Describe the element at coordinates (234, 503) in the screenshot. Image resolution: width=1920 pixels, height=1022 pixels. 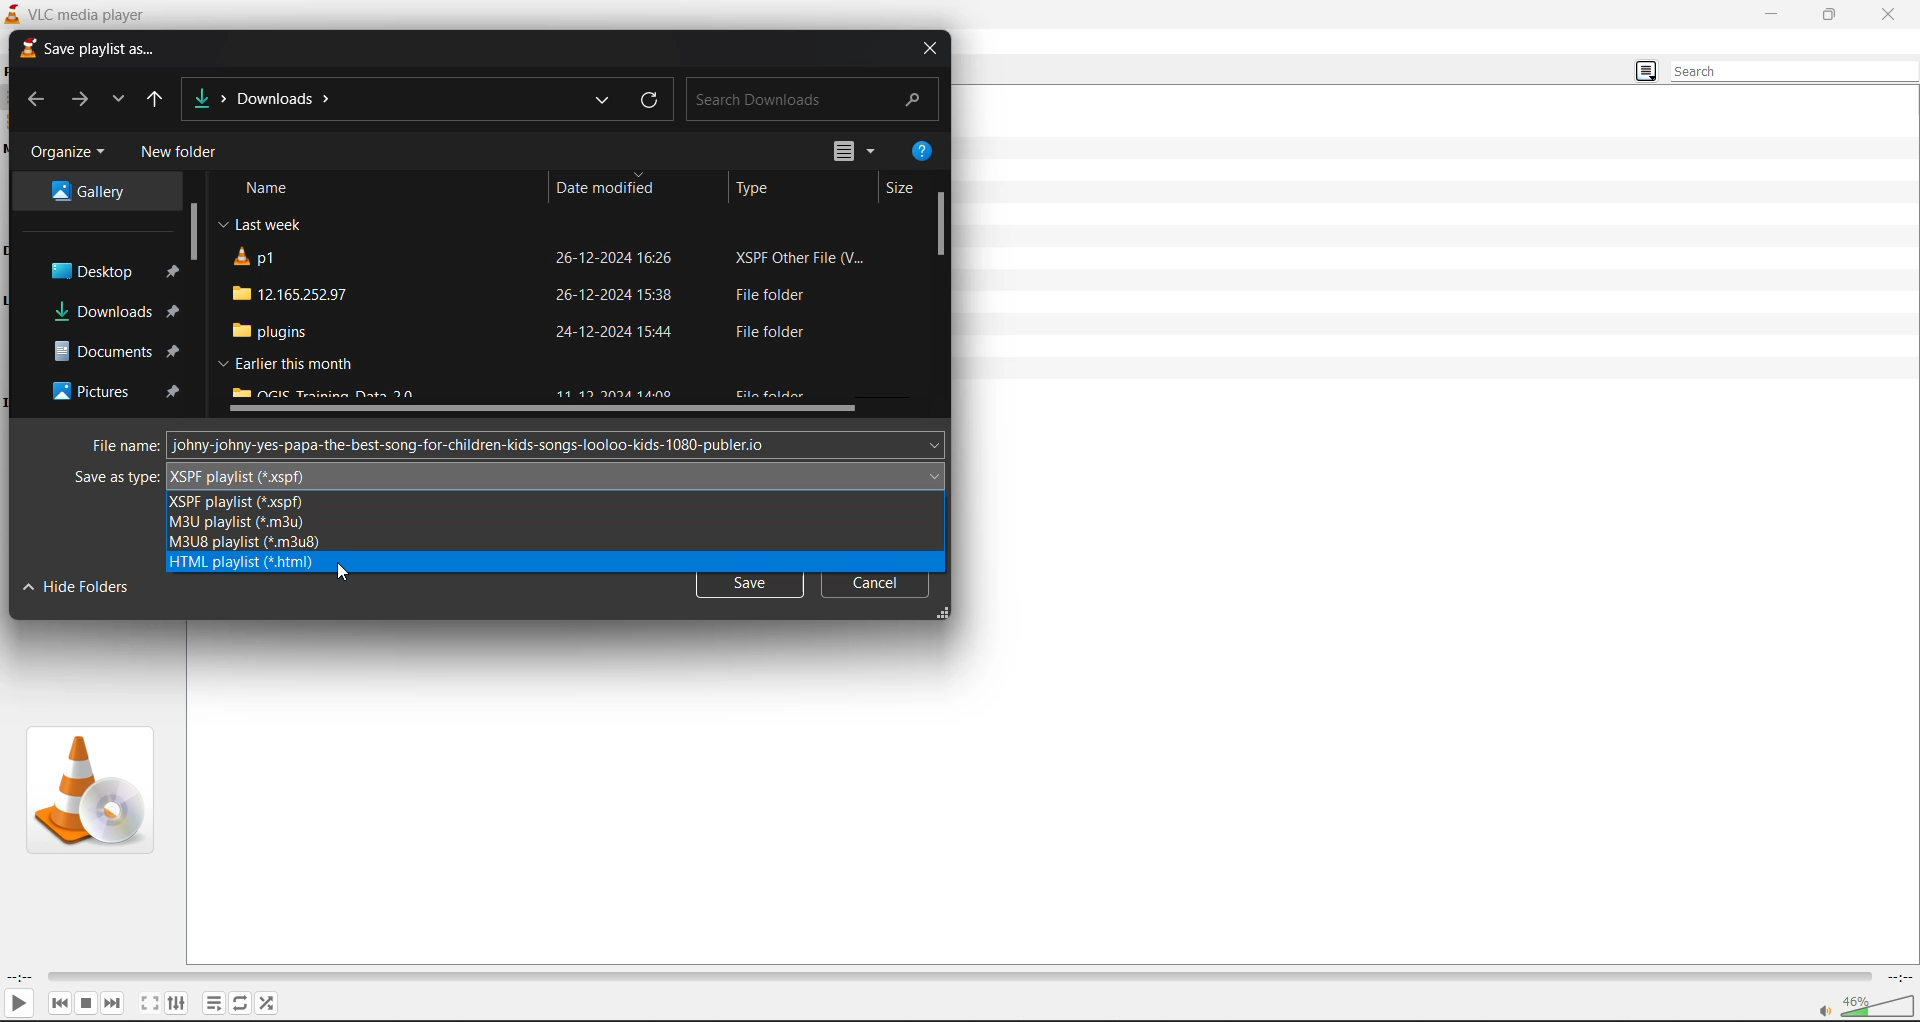
I see `xspf playlist` at that location.